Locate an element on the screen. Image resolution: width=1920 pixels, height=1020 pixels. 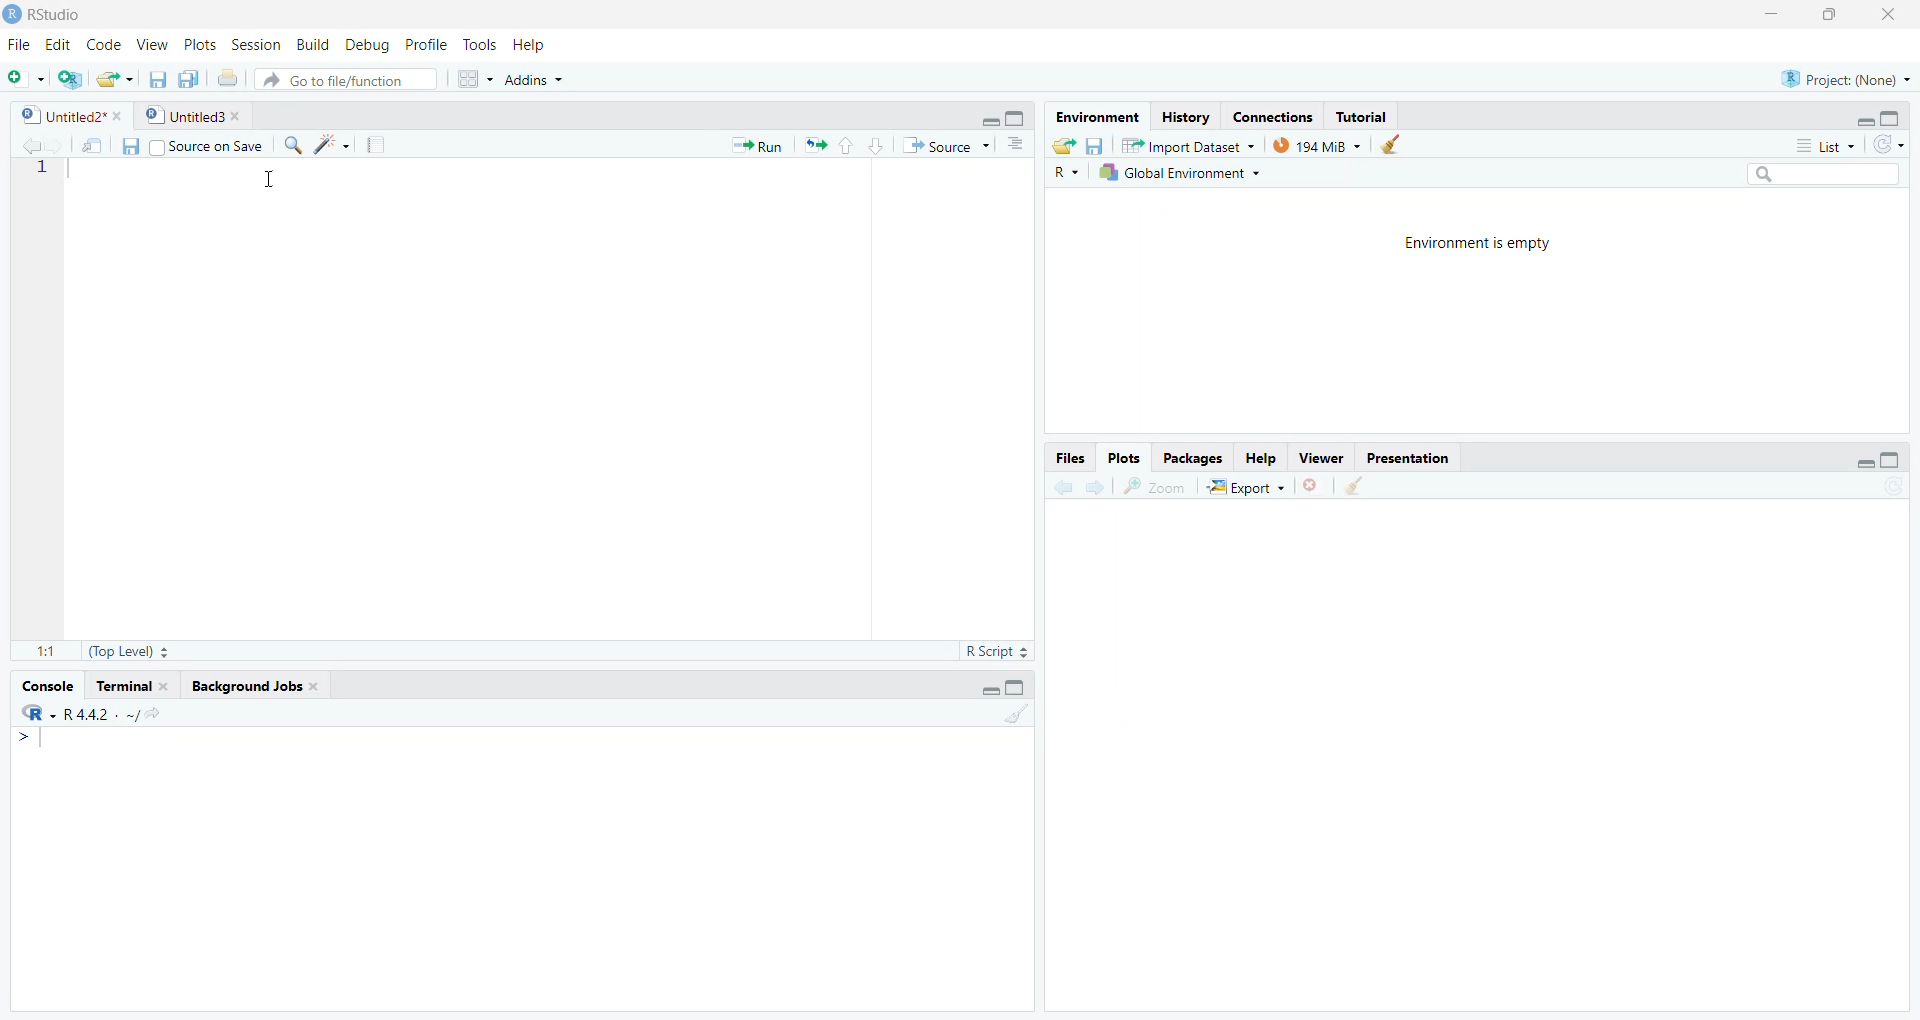
1.1 is located at coordinates (42, 651).